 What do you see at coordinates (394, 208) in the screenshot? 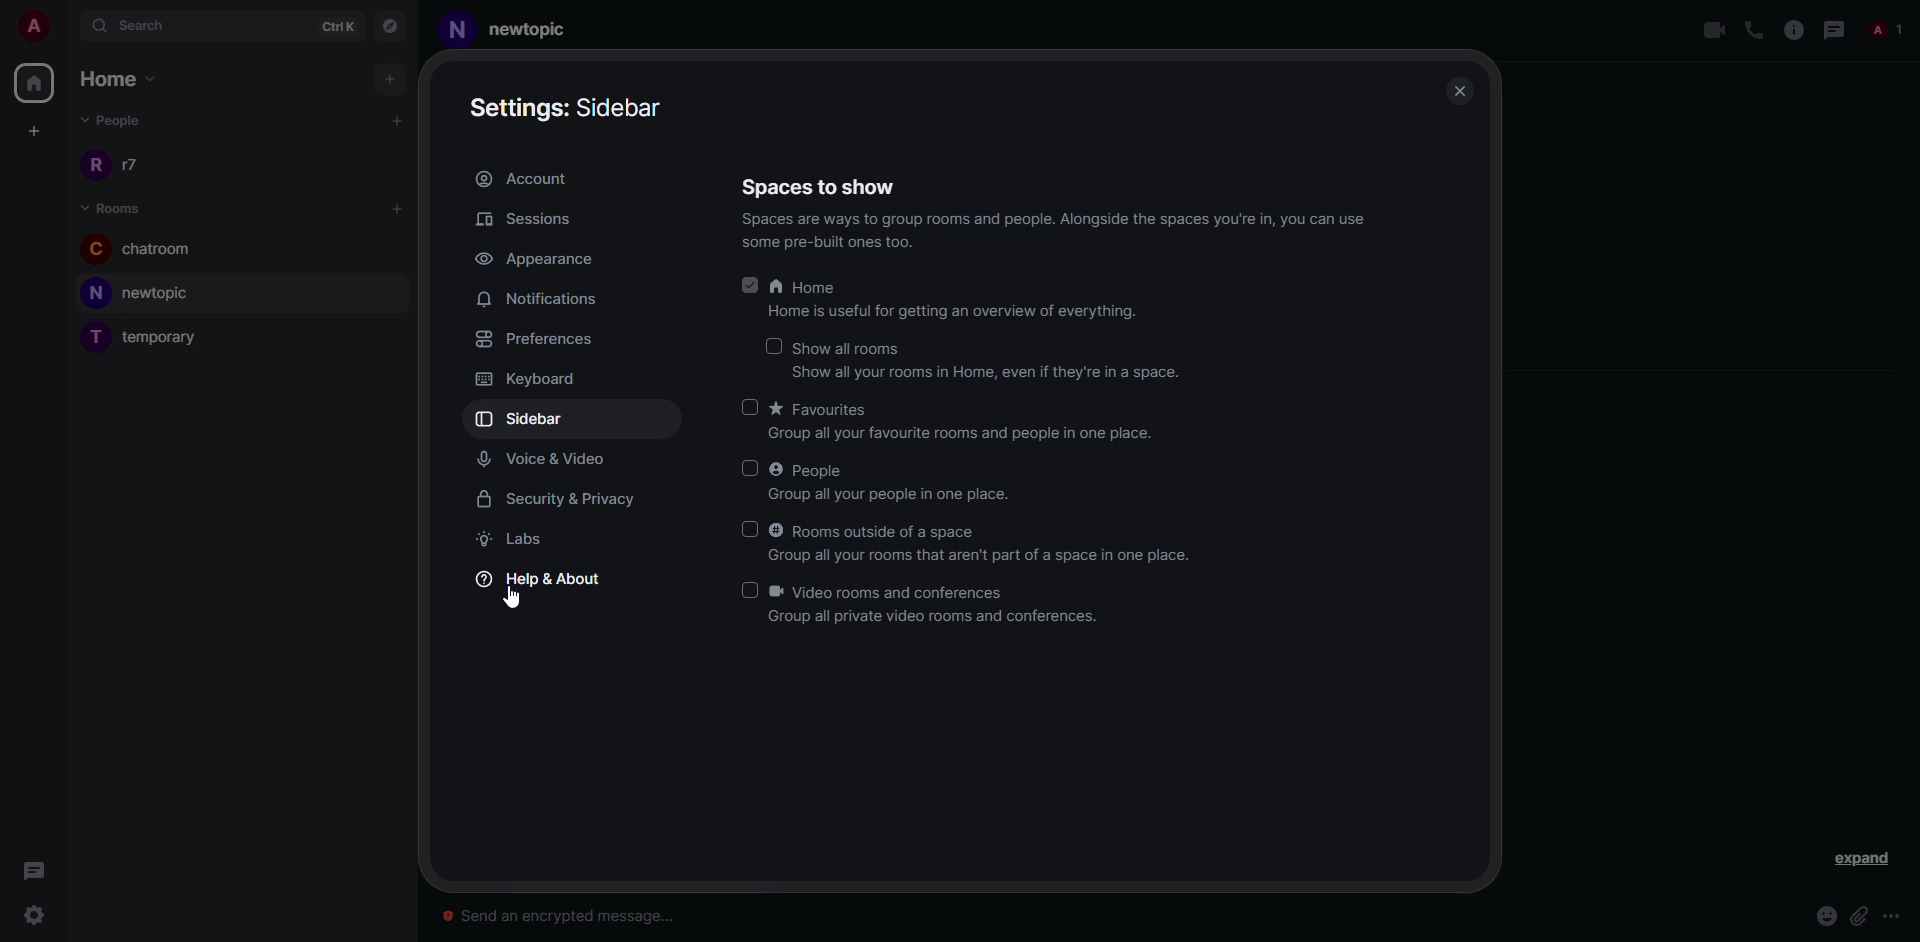
I see `add` at bounding box center [394, 208].